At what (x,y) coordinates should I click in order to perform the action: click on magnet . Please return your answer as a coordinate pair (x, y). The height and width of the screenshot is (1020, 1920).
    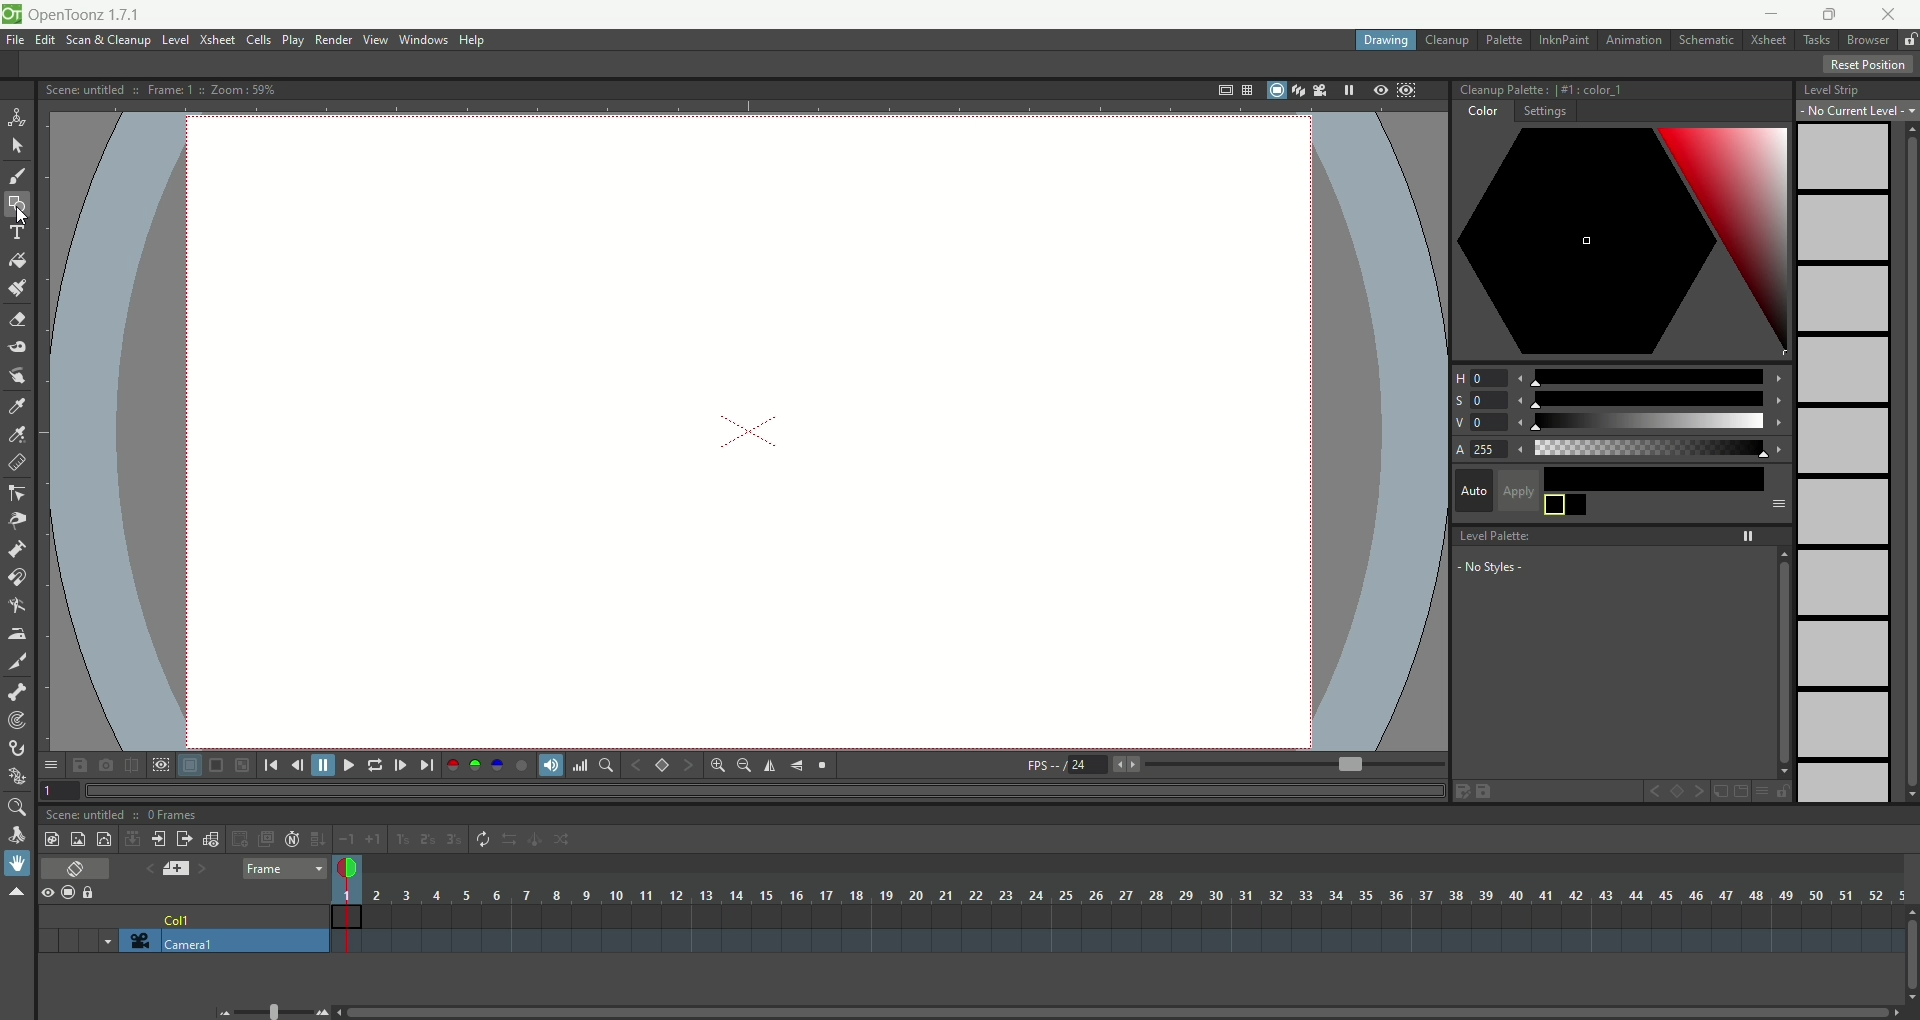
    Looking at the image, I should click on (18, 576).